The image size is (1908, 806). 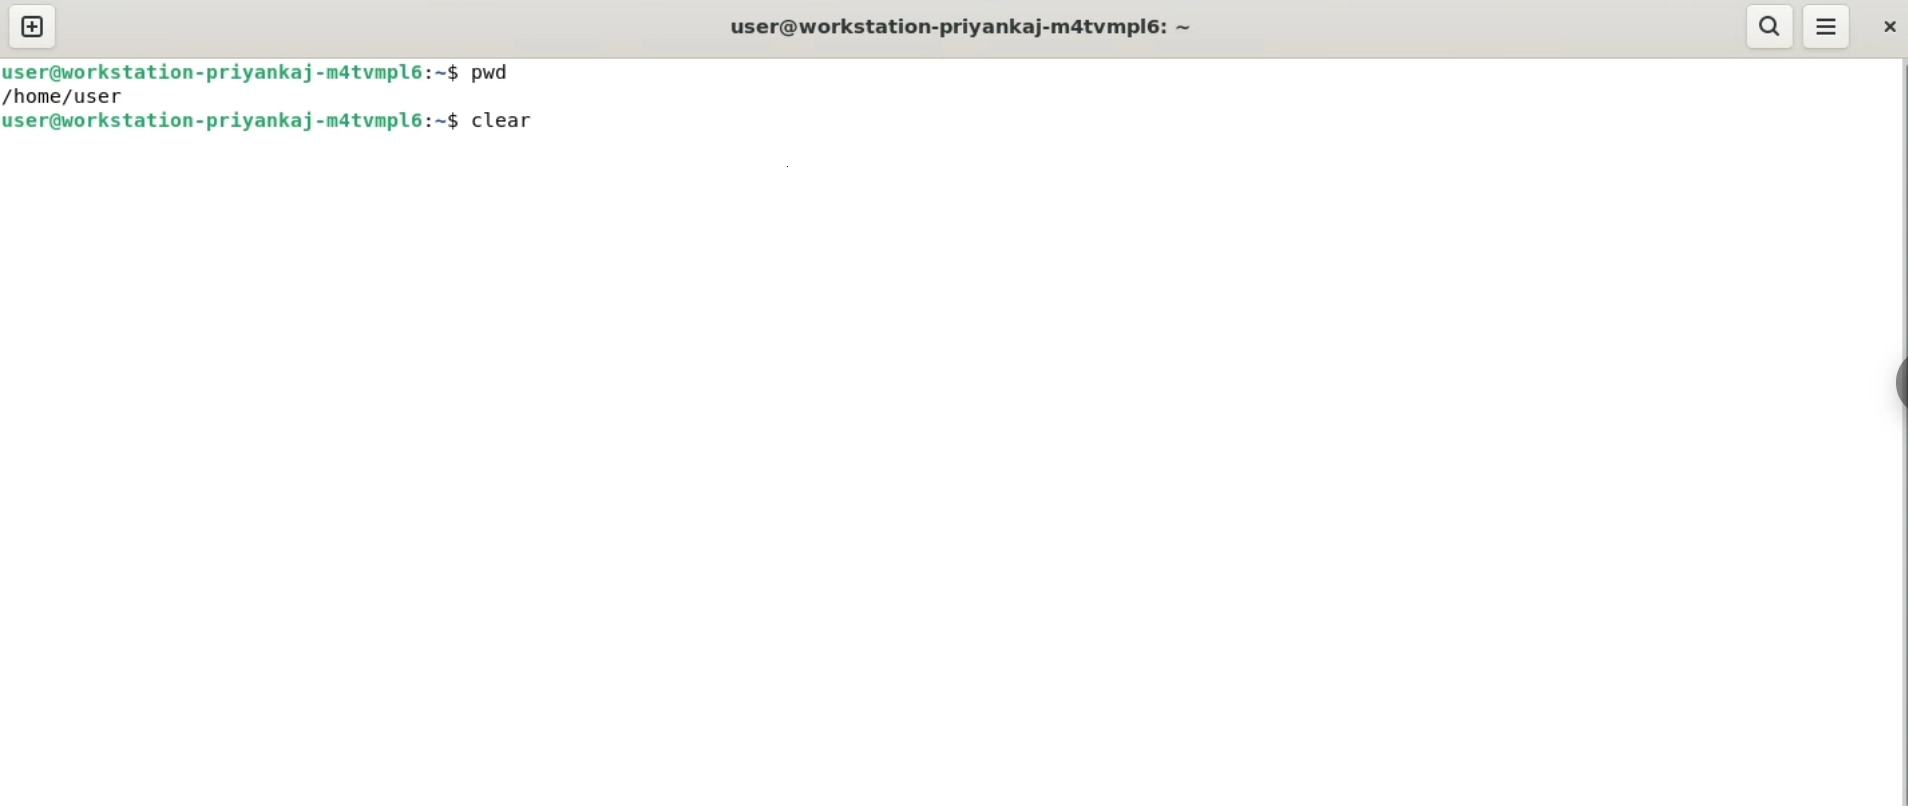 What do you see at coordinates (1769, 27) in the screenshot?
I see `search` at bounding box center [1769, 27].